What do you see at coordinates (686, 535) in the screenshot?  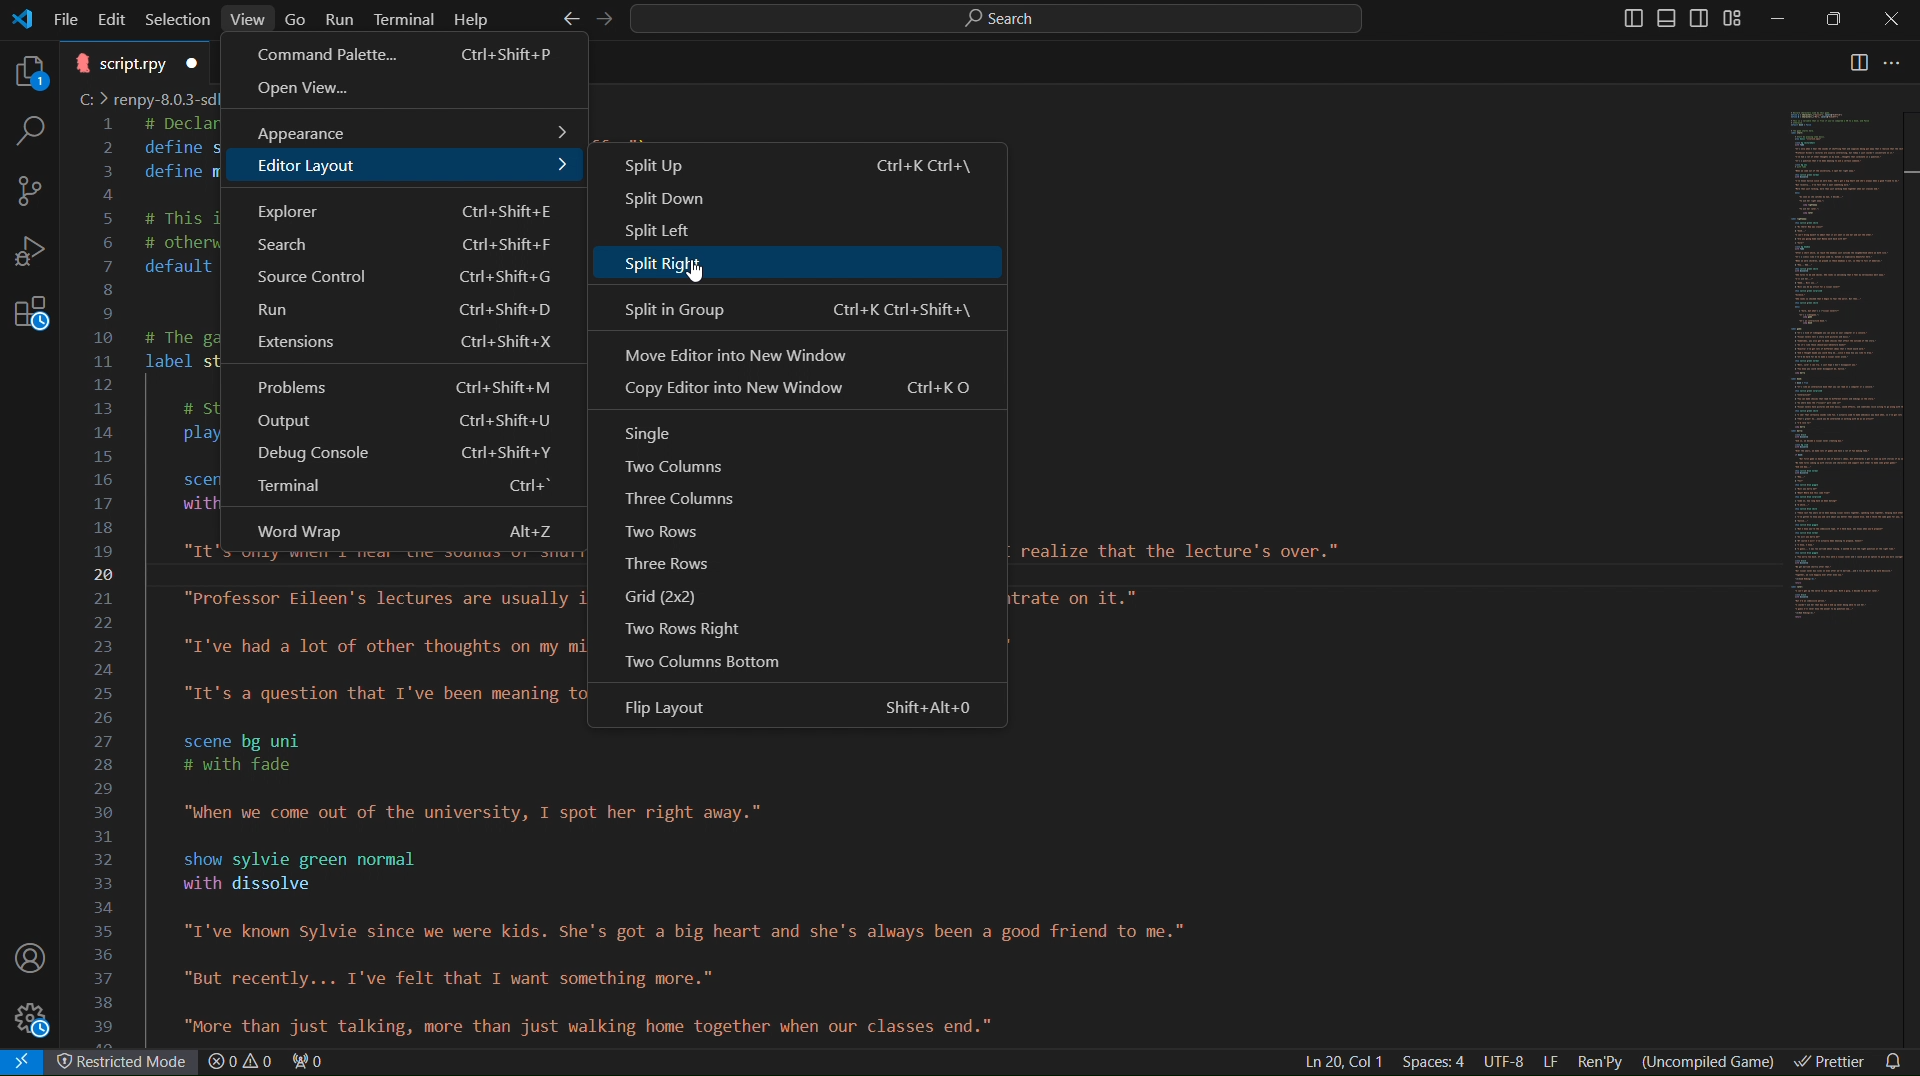 I see `Two Rows` at bounding box center [686, 535].